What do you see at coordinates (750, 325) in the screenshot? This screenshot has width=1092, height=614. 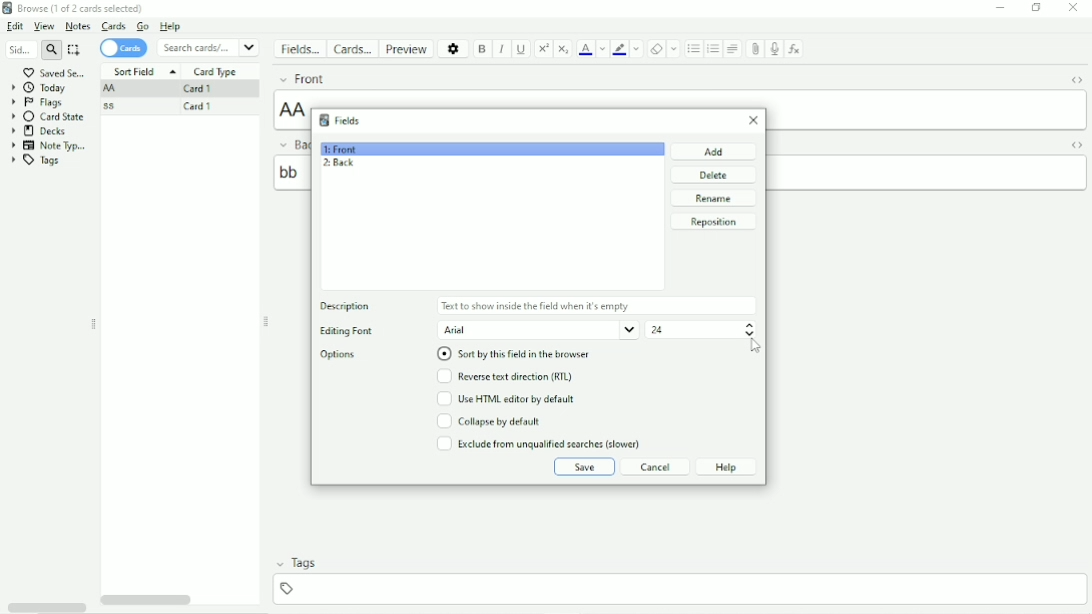 I see `Increase size` at bounding box center [750, 325].